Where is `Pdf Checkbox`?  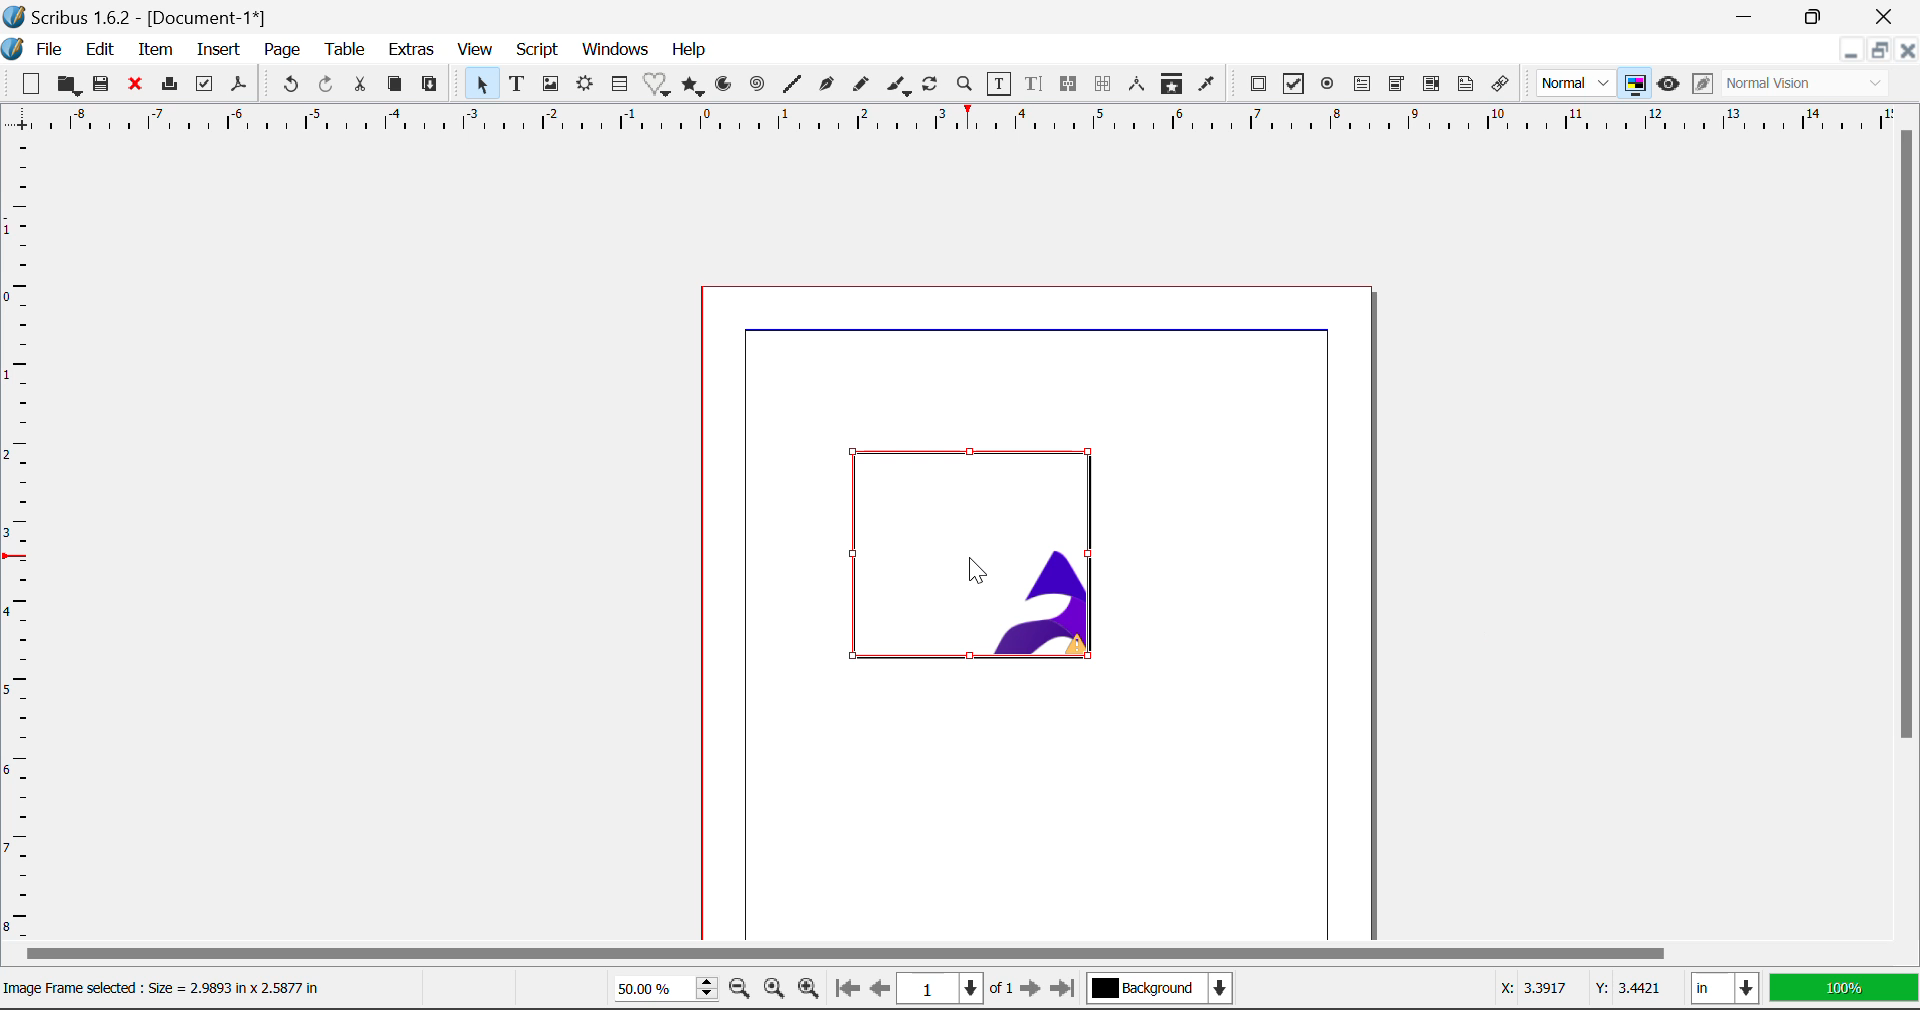 Pdf Checkbox is located at coordinates (1290, 86).